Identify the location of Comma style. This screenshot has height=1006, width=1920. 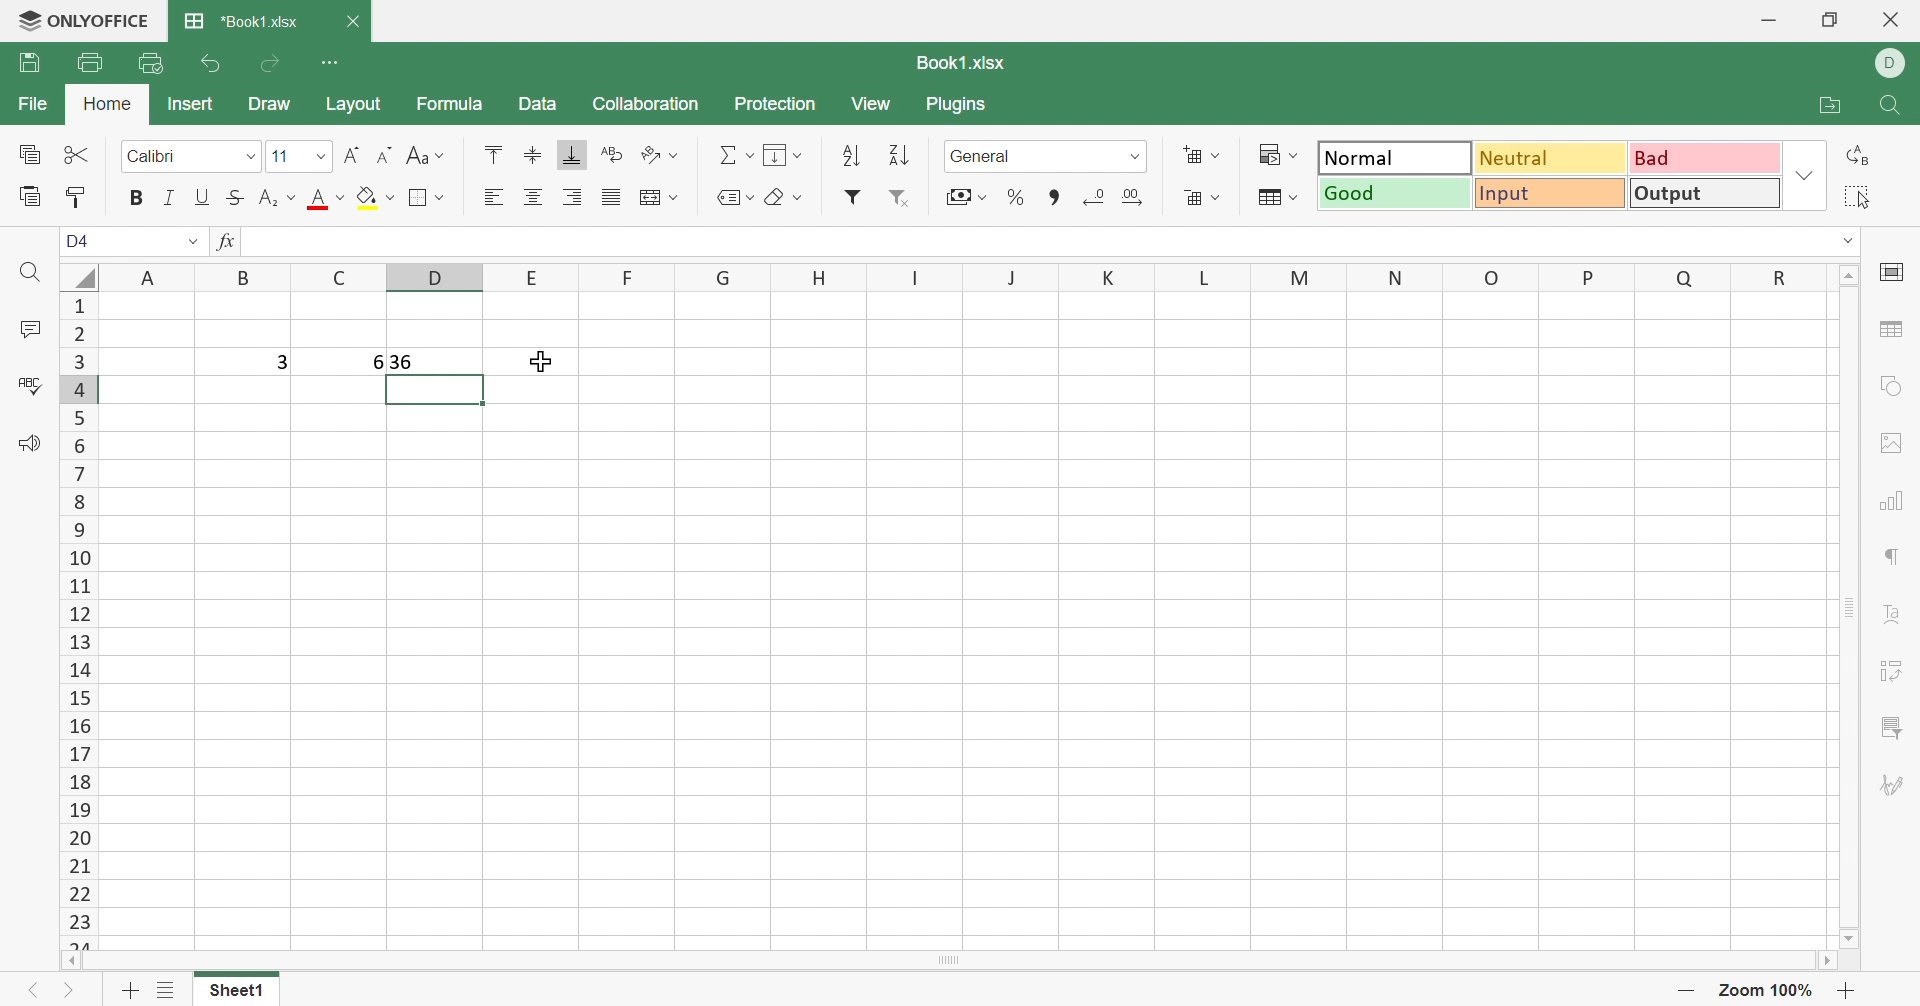
(1053, 195).